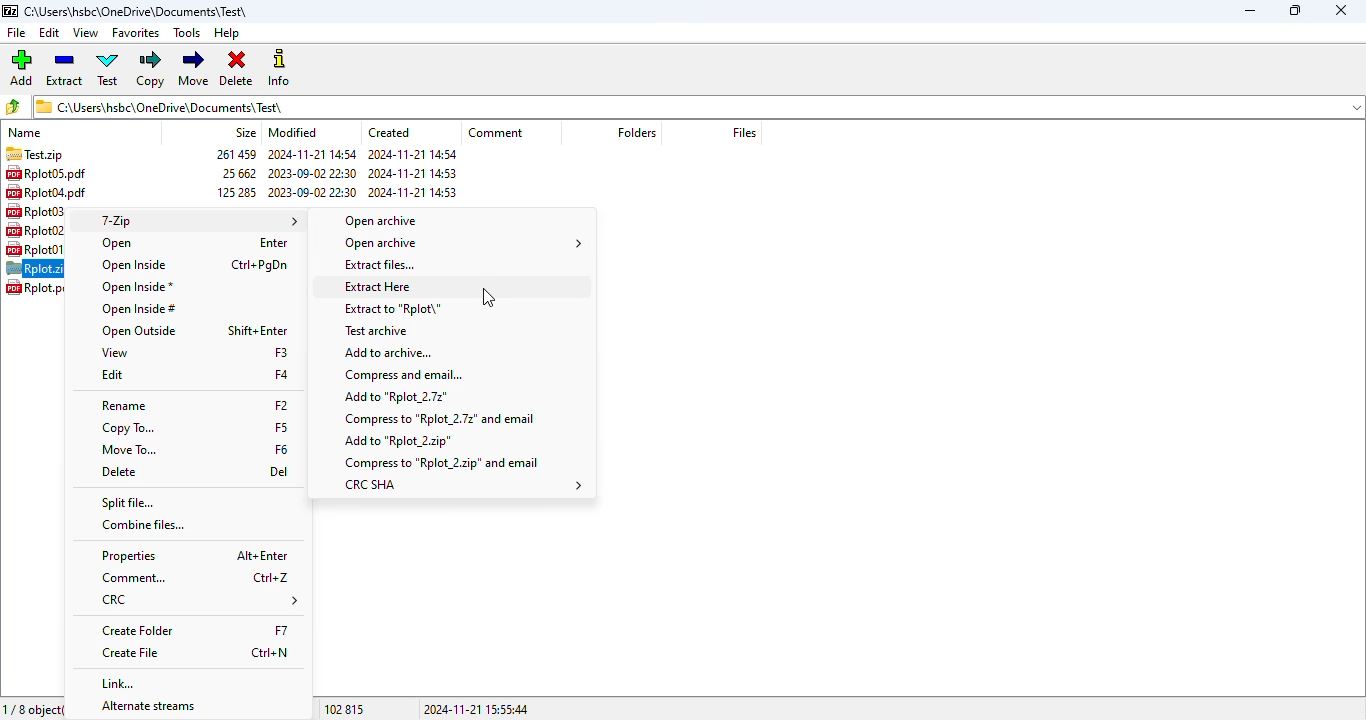 The width and height of the screenshot is (1366, 720). What do you see at coordinates (145, 525) in the screenshot?
I see `combine files` at bounding box center [145, 525].